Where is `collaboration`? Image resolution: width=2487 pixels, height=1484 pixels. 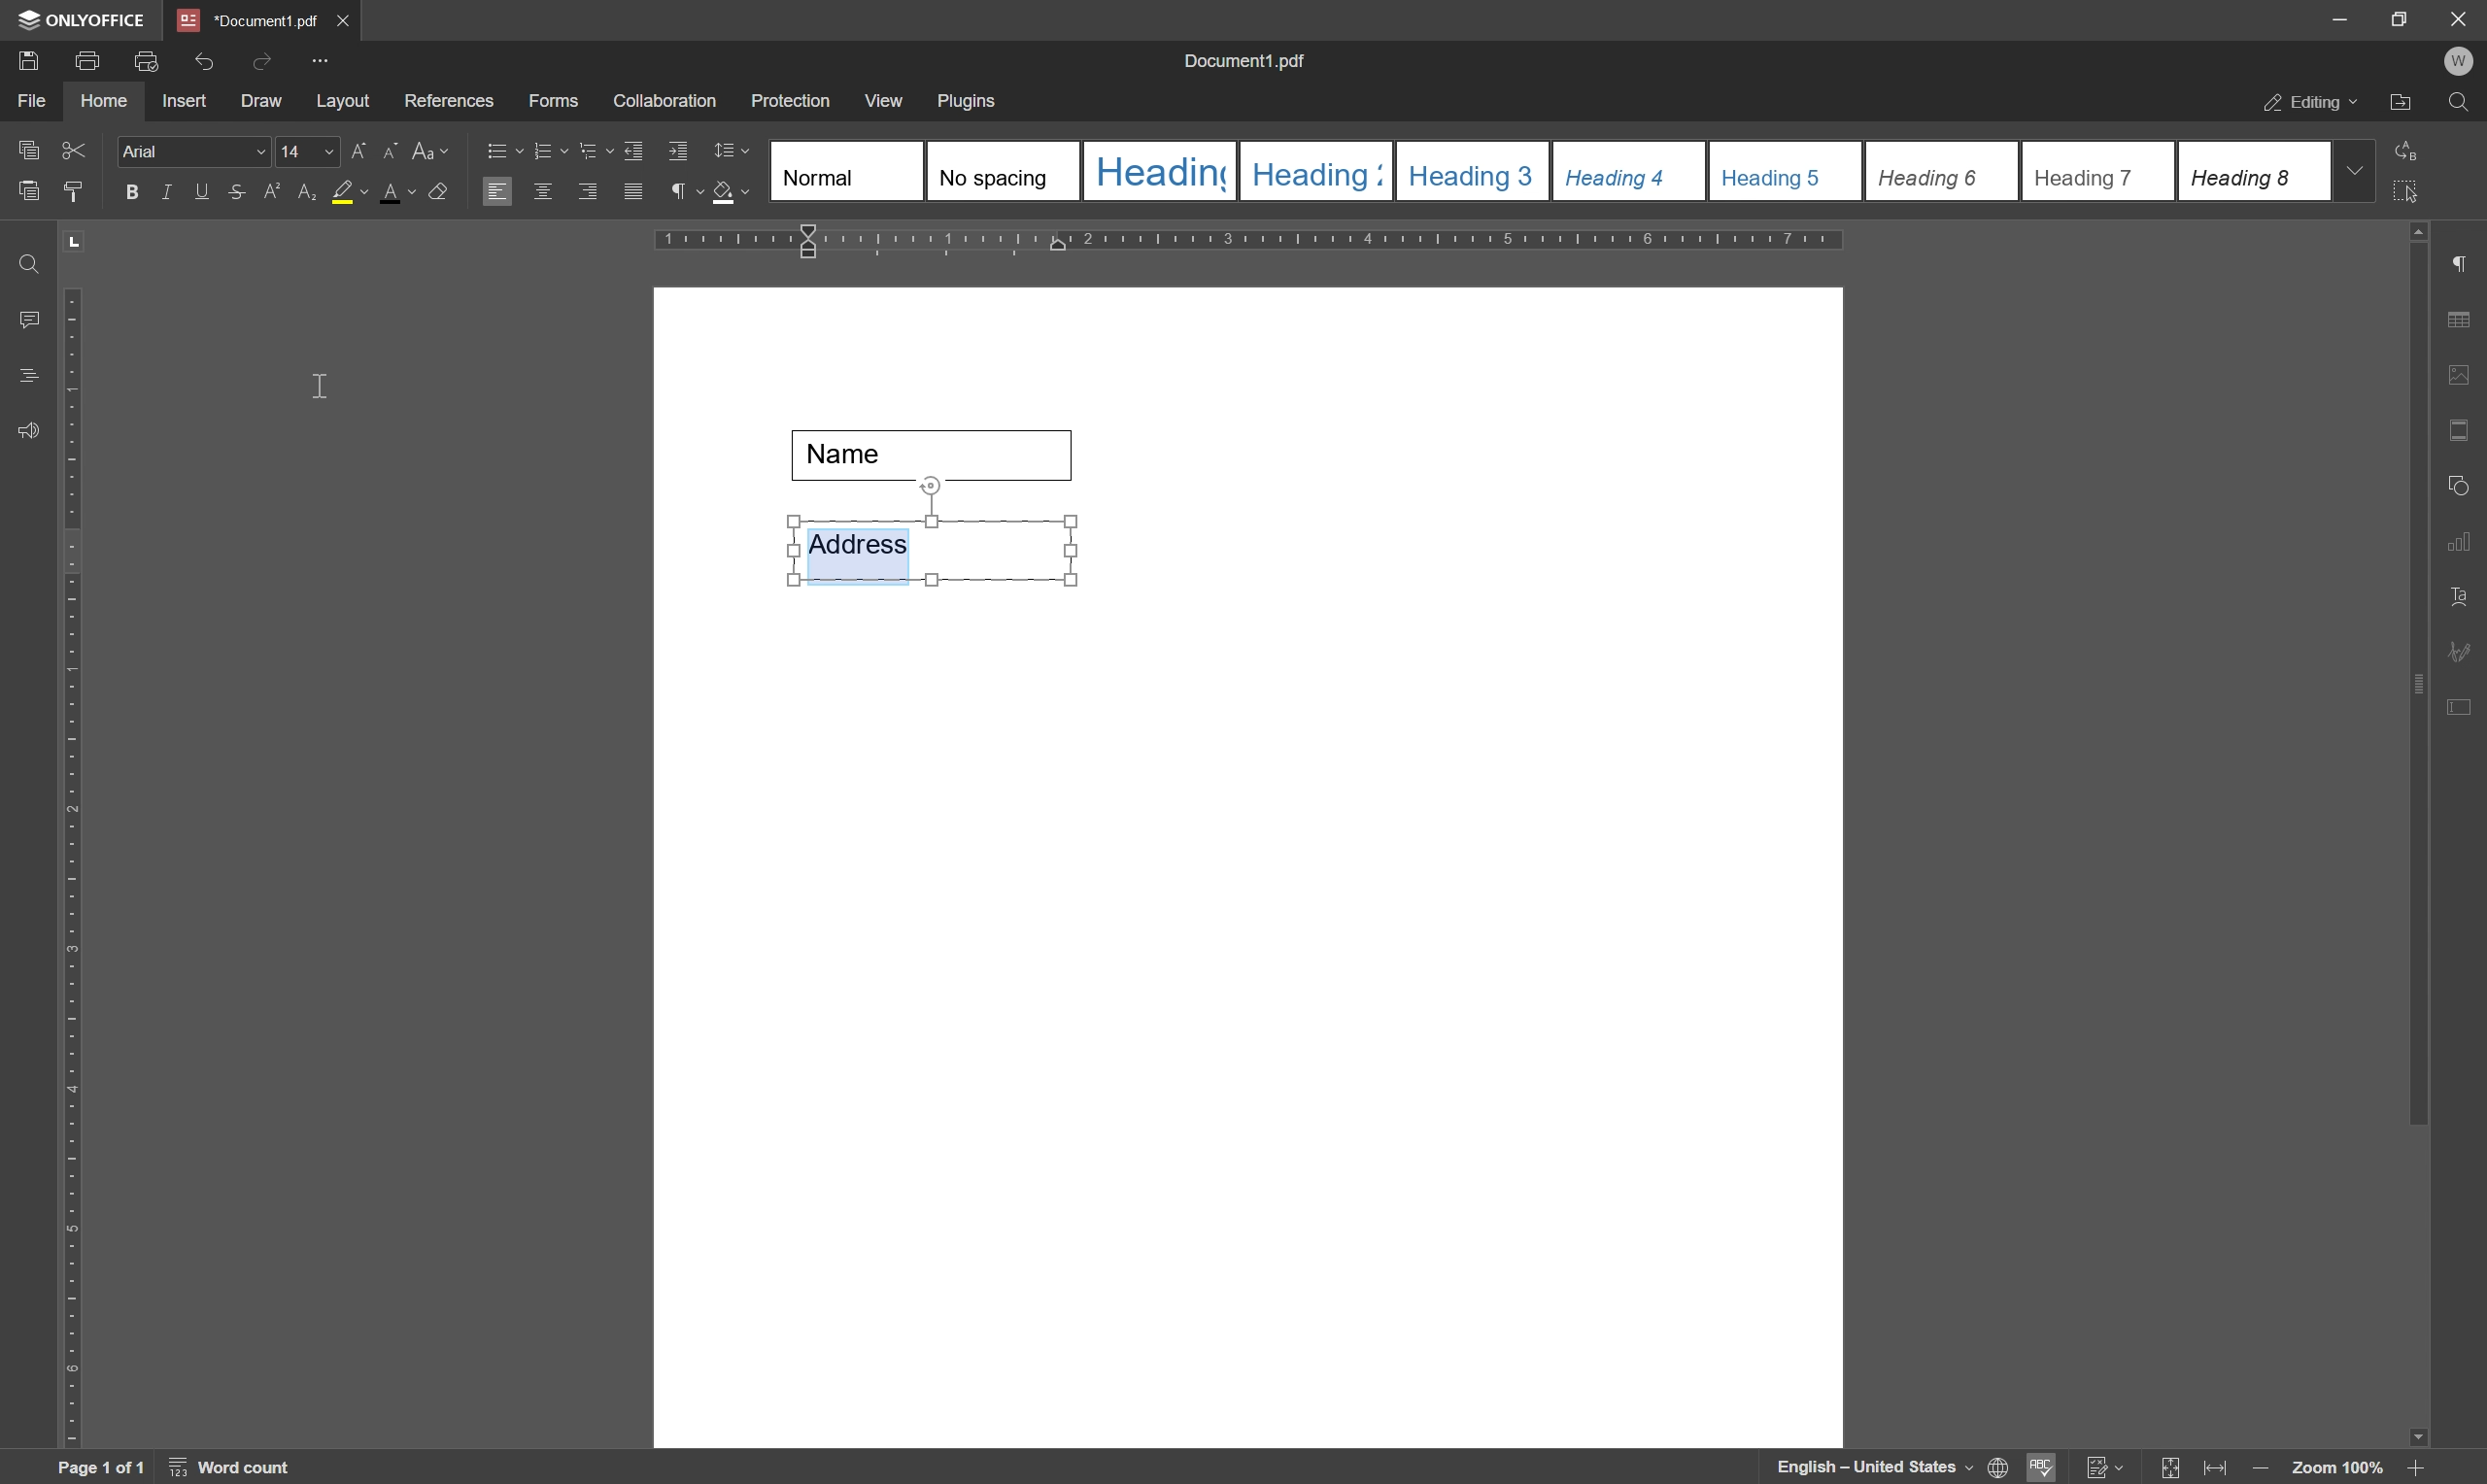 collaboration is located at coordinates (667, 102).